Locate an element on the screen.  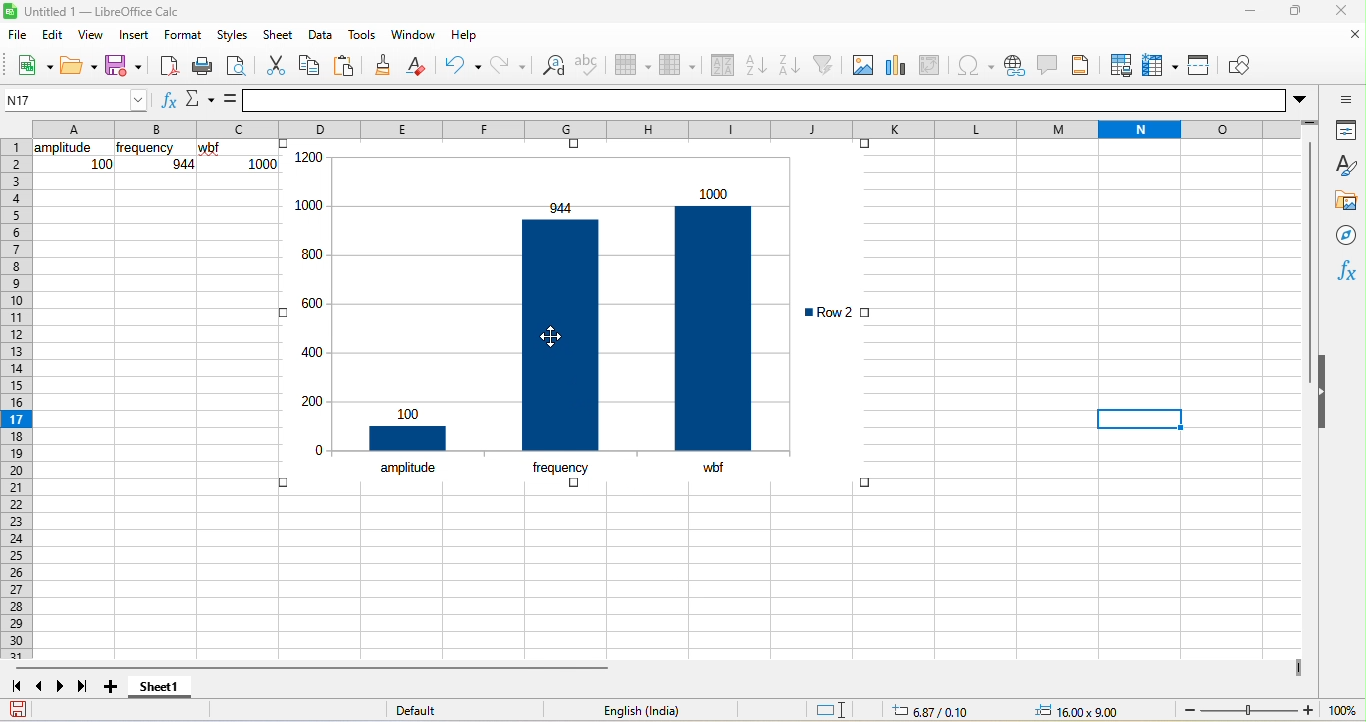
styles is located at coordinates (1346, 166).